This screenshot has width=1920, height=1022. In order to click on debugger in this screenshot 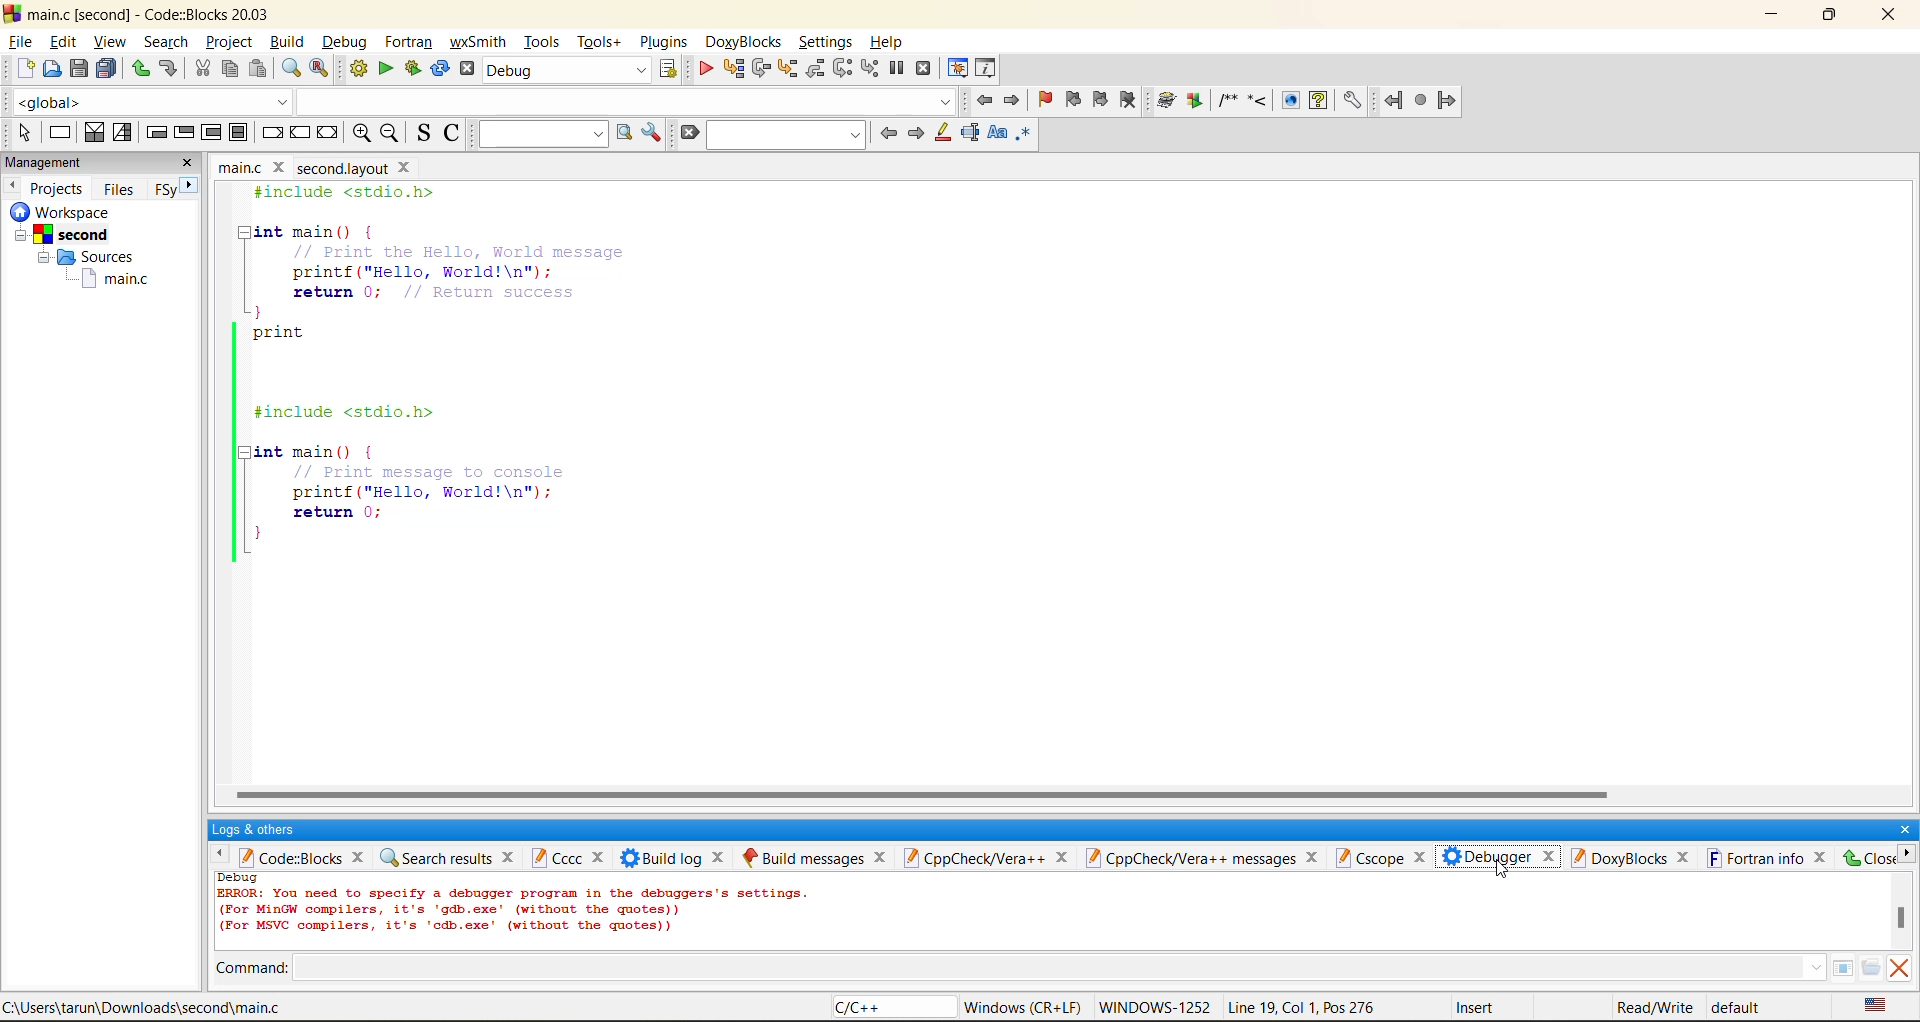, I will do `click(1498, 859)`.